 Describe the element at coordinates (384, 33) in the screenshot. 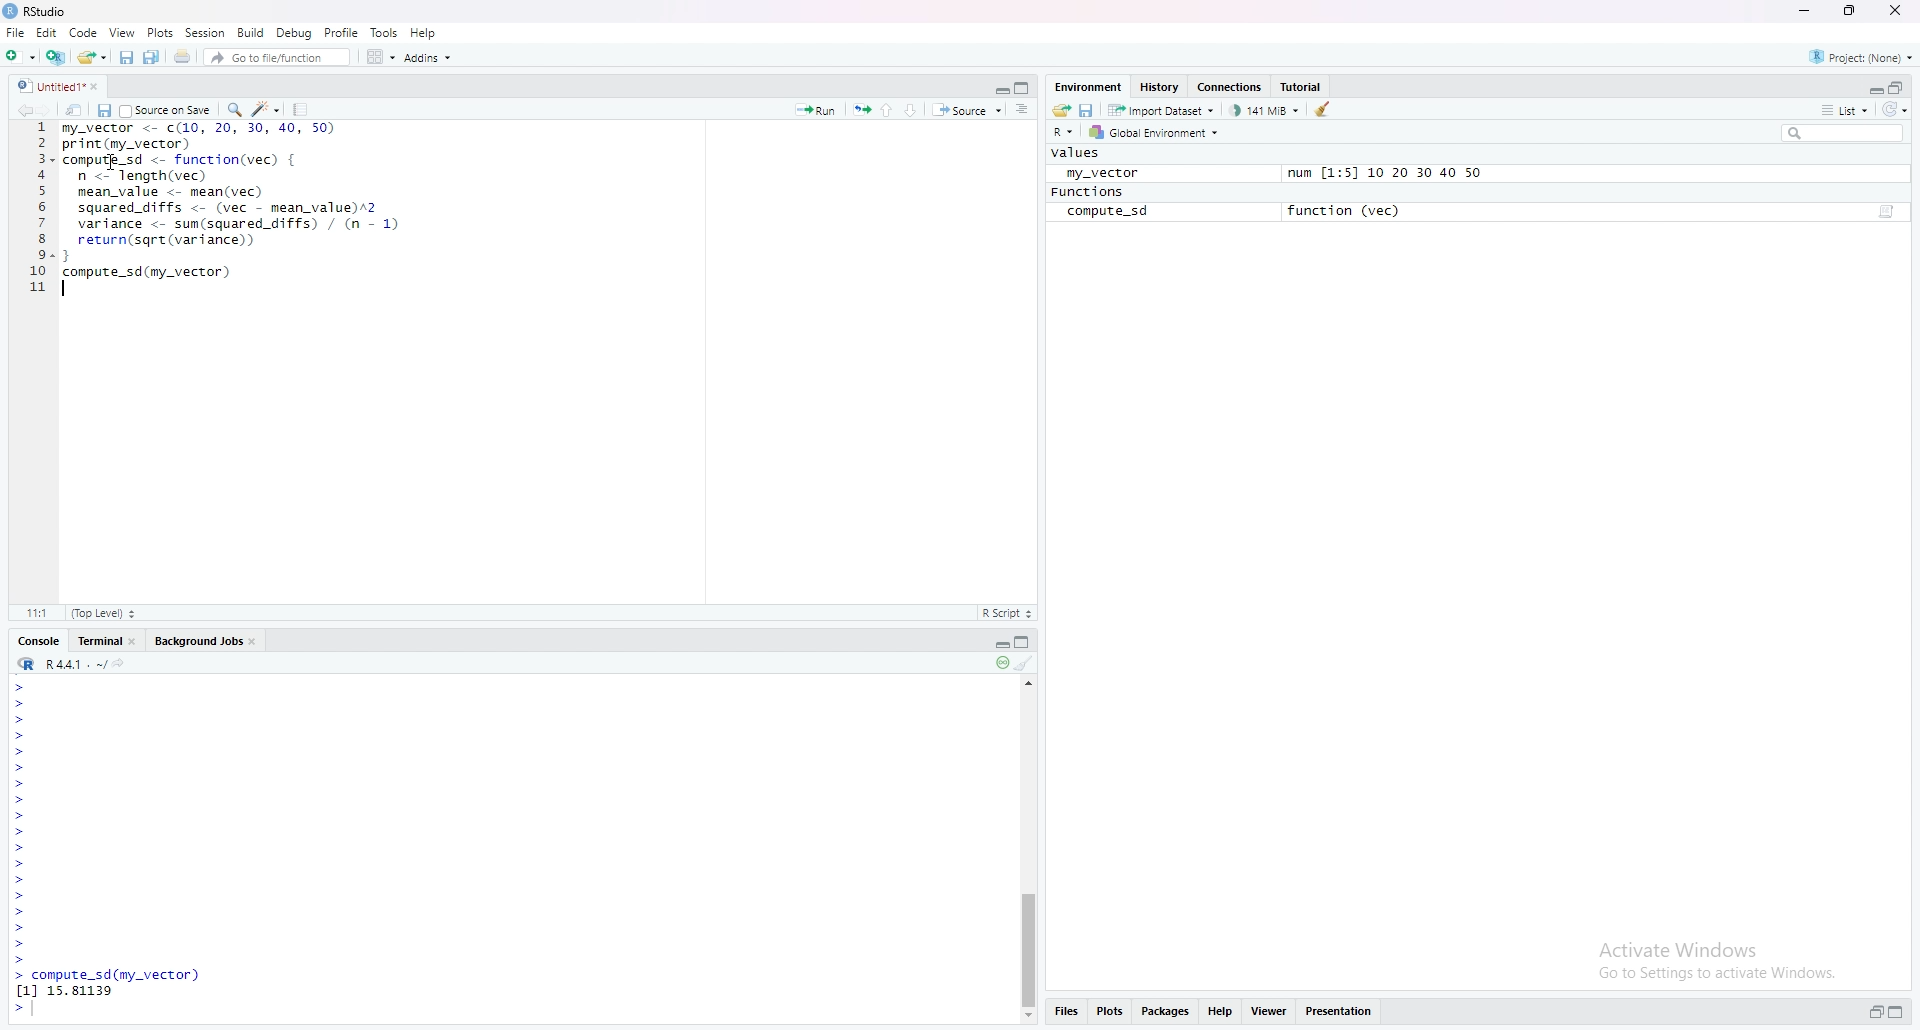

I see `Tools` at that location.